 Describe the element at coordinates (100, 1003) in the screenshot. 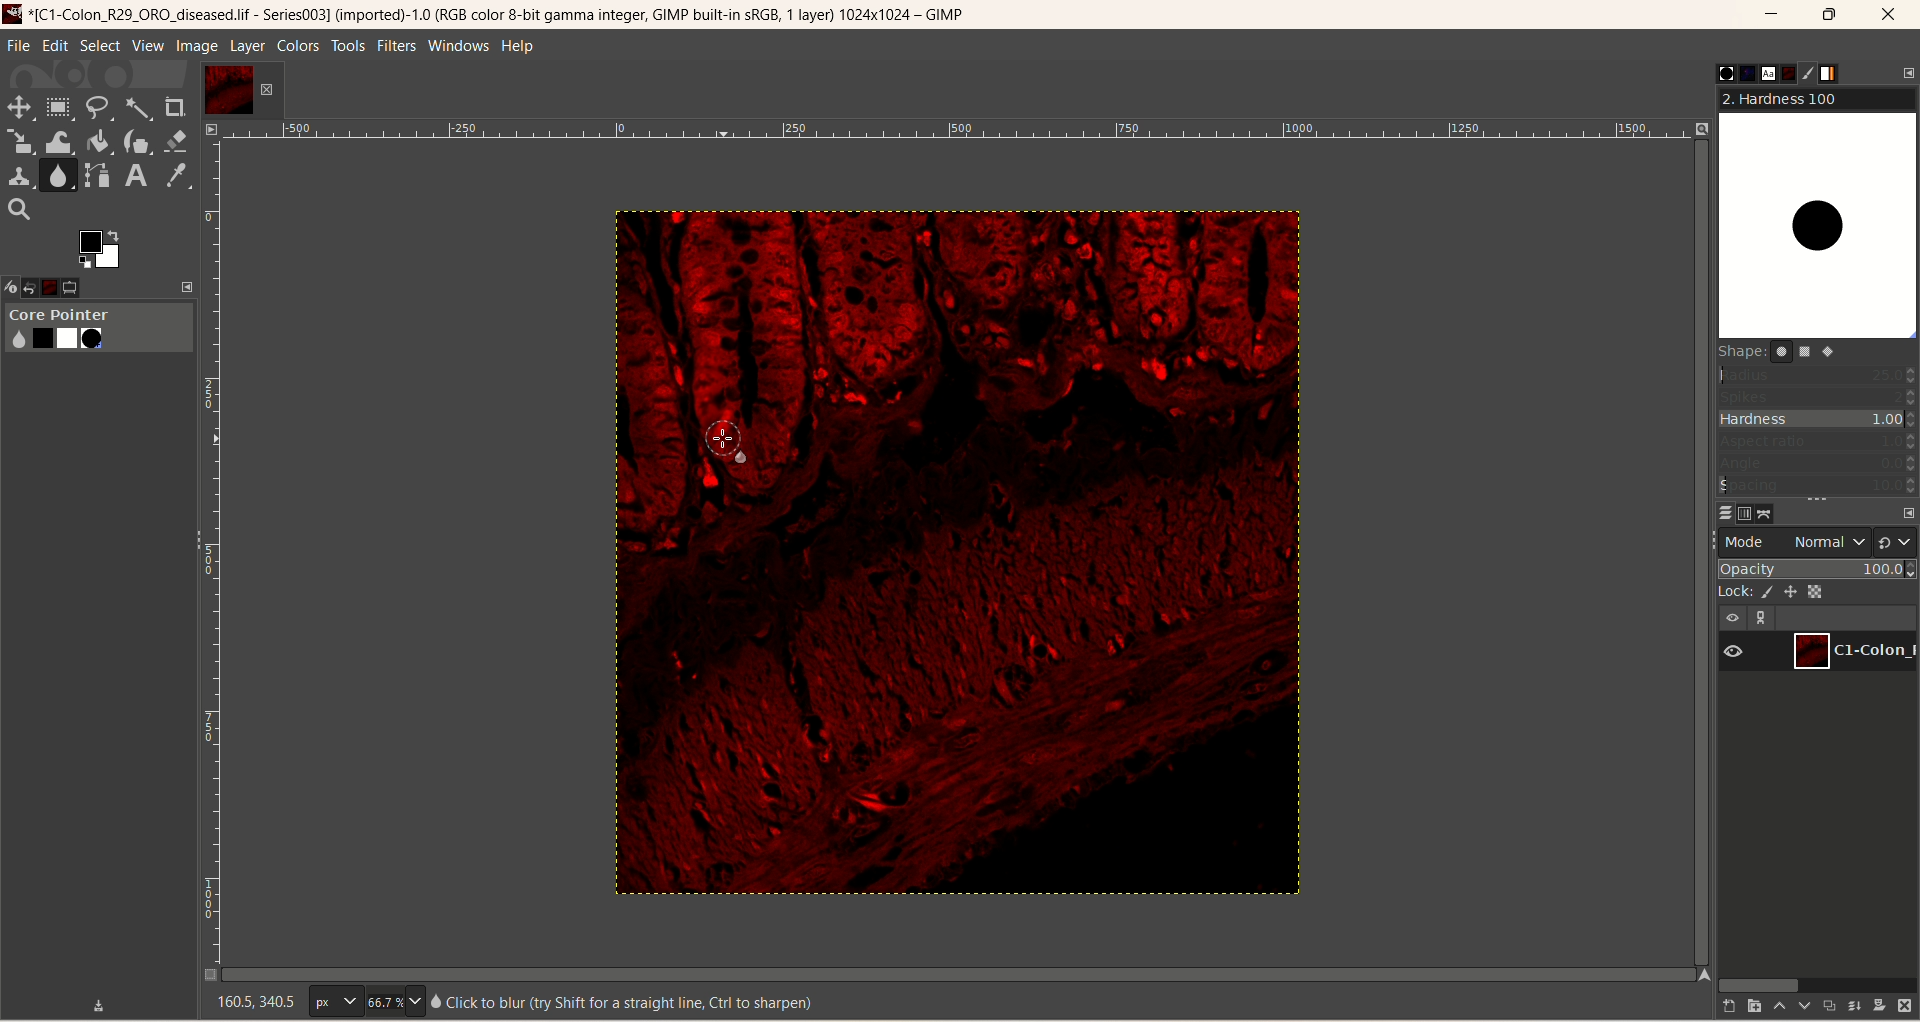

I see `save` at that location.